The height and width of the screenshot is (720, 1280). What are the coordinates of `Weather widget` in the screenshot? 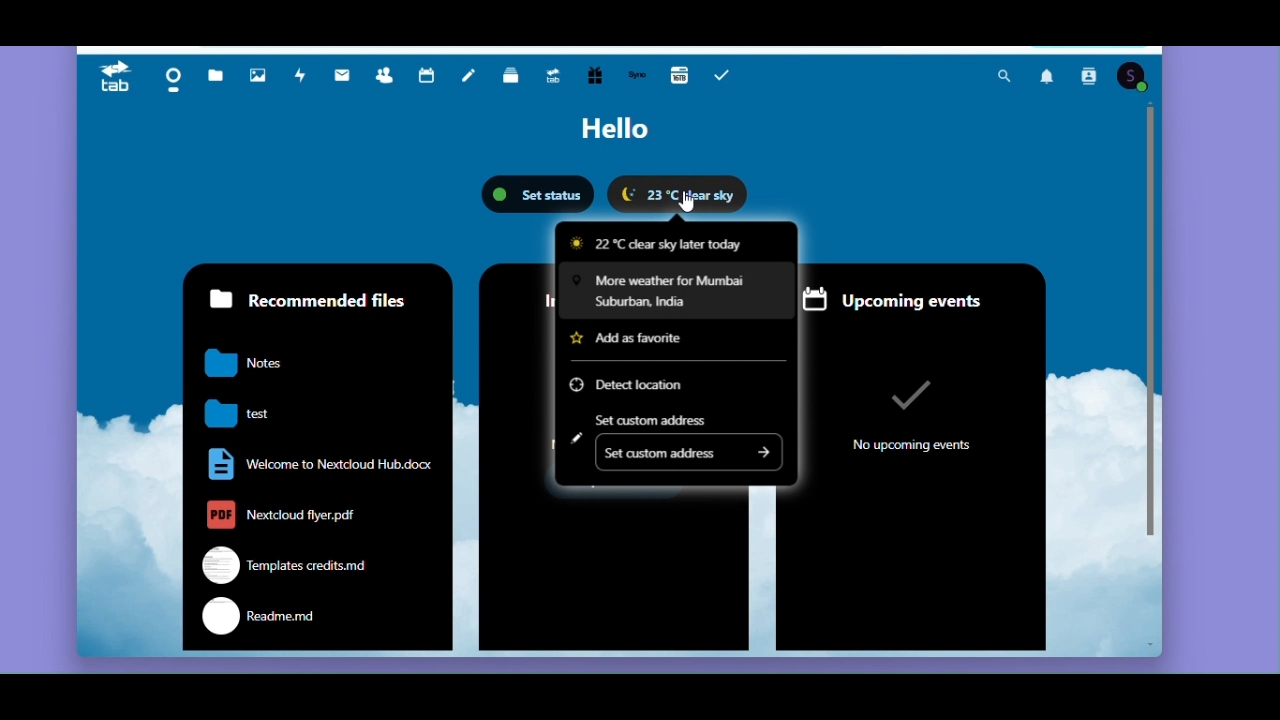 It's located at (680, 195).